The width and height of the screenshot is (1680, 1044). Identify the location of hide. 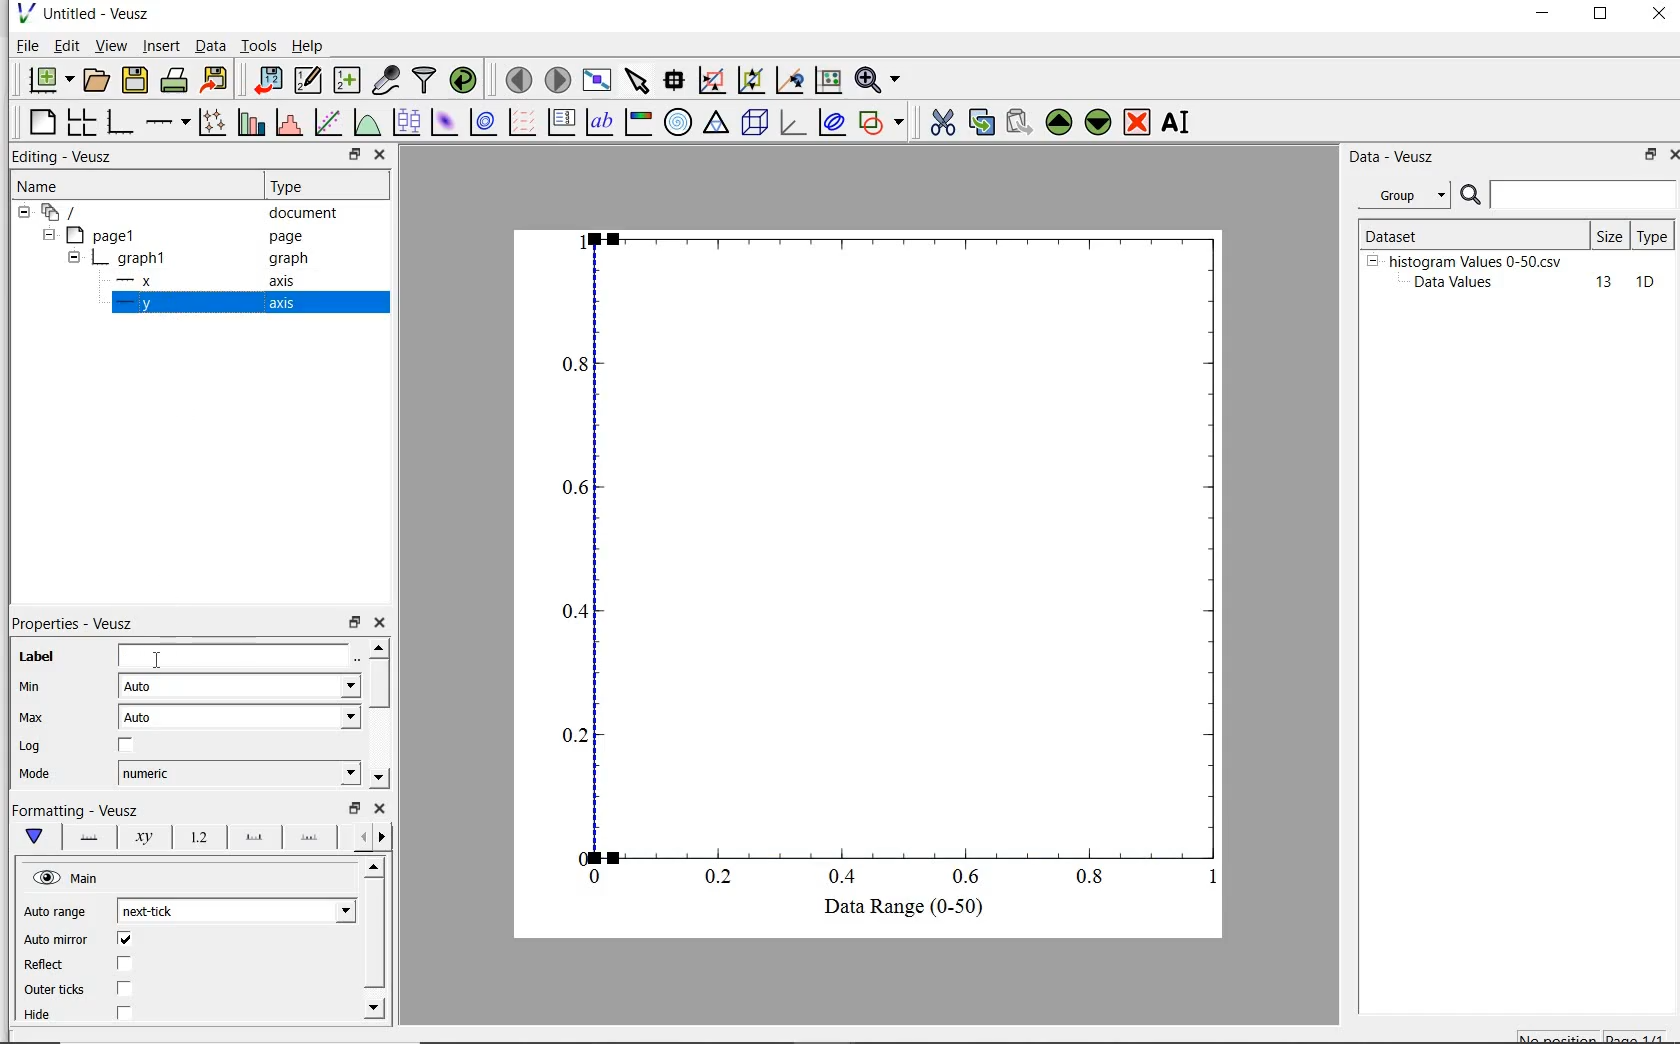
(47, 235).